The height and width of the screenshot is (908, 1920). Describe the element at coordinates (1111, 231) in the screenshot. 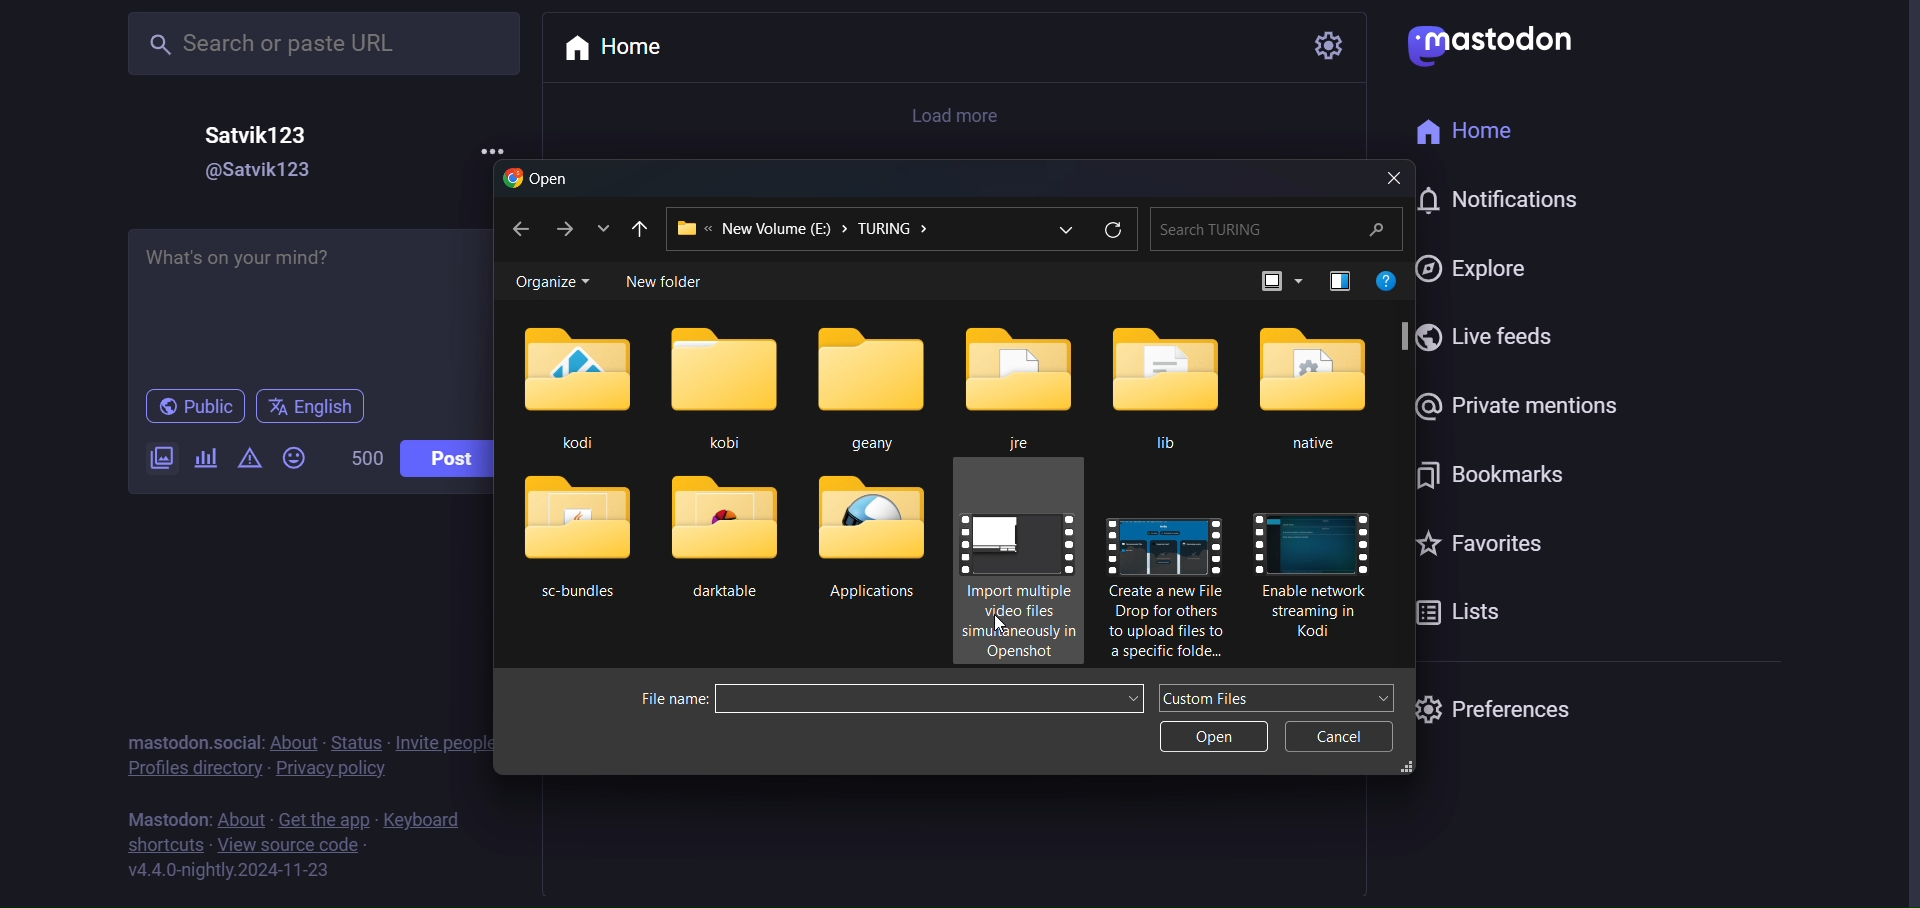

I see `refresh` at that location.